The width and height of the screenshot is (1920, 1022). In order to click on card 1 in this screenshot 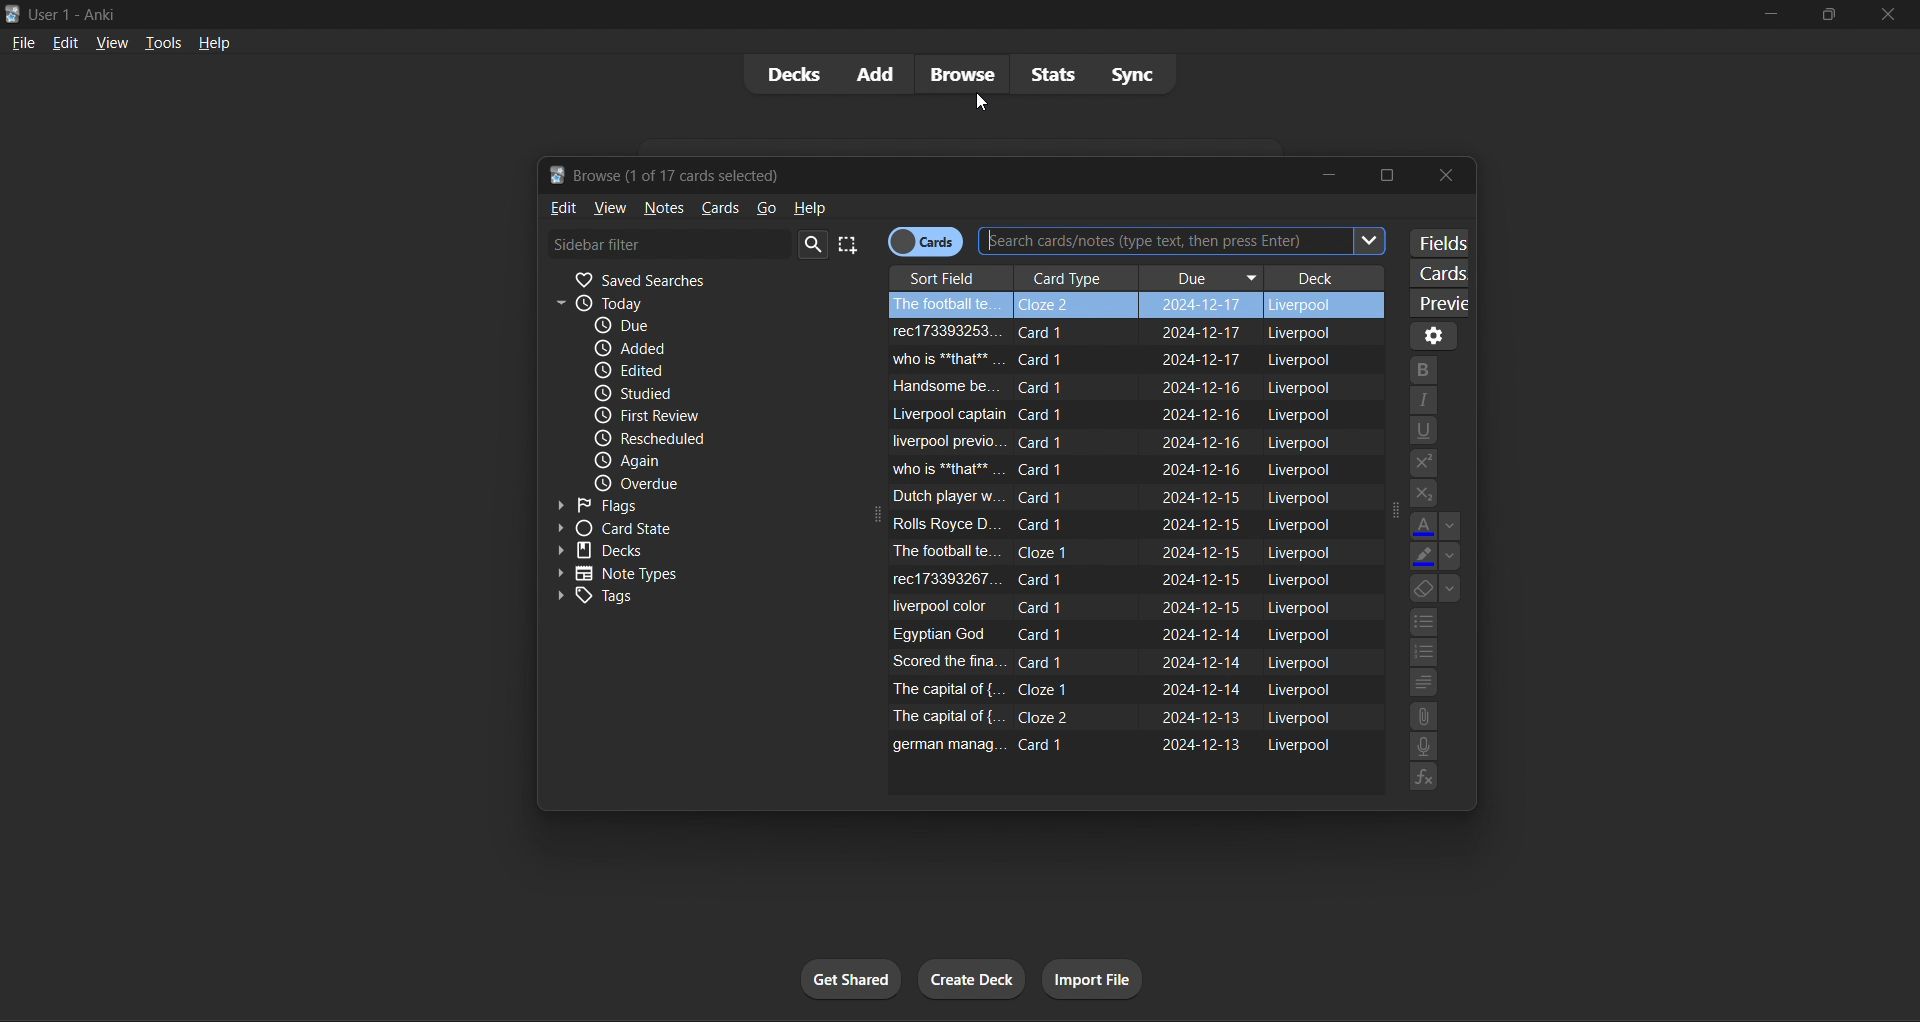, I will do `click(1050, 500)`.